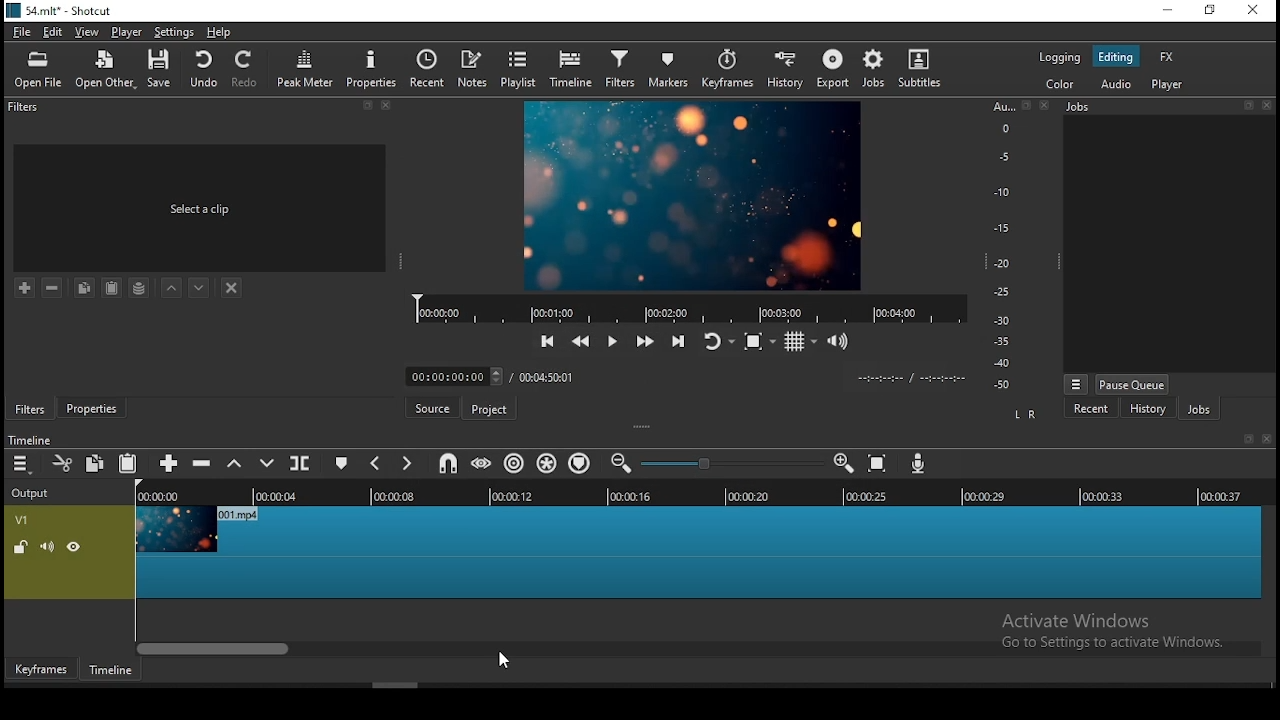  Describe the element at coordinates (1000, 227) in the screenshot. I see `-15` at that location.